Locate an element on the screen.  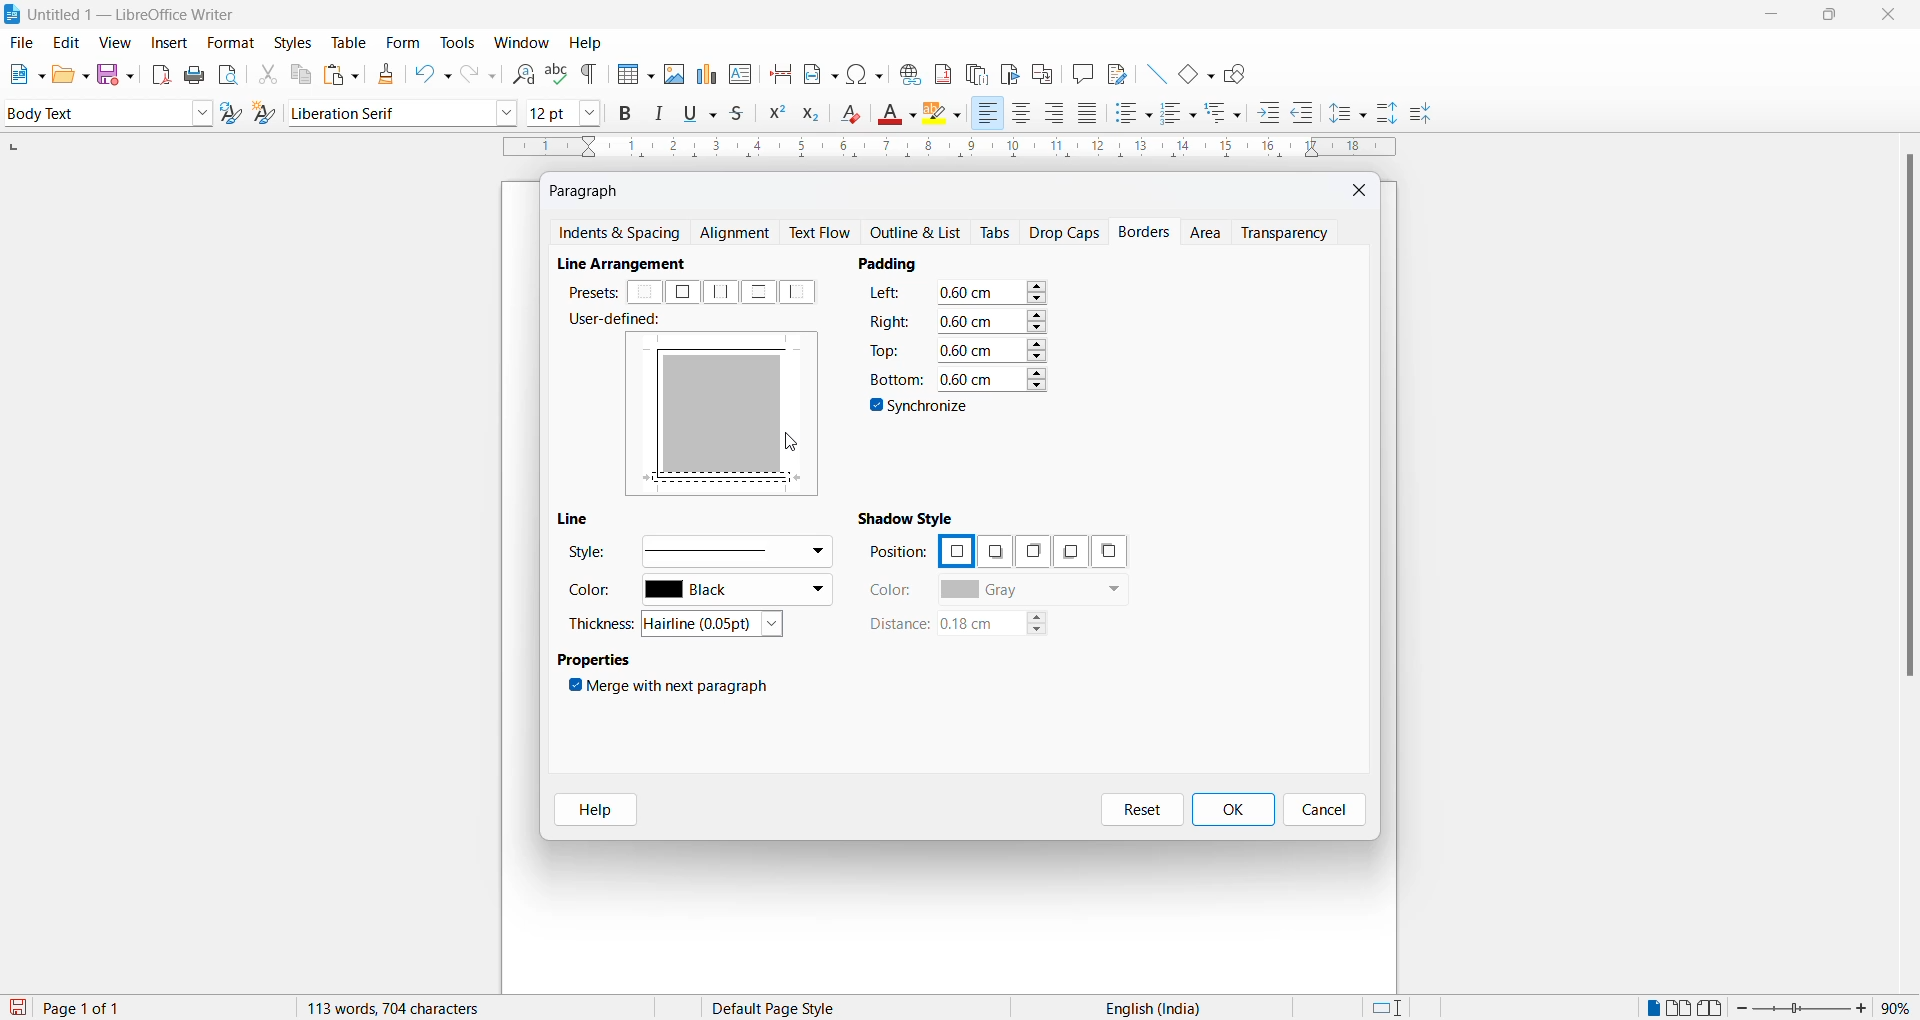
zoom slider is located at coordinates (1804, 1008).